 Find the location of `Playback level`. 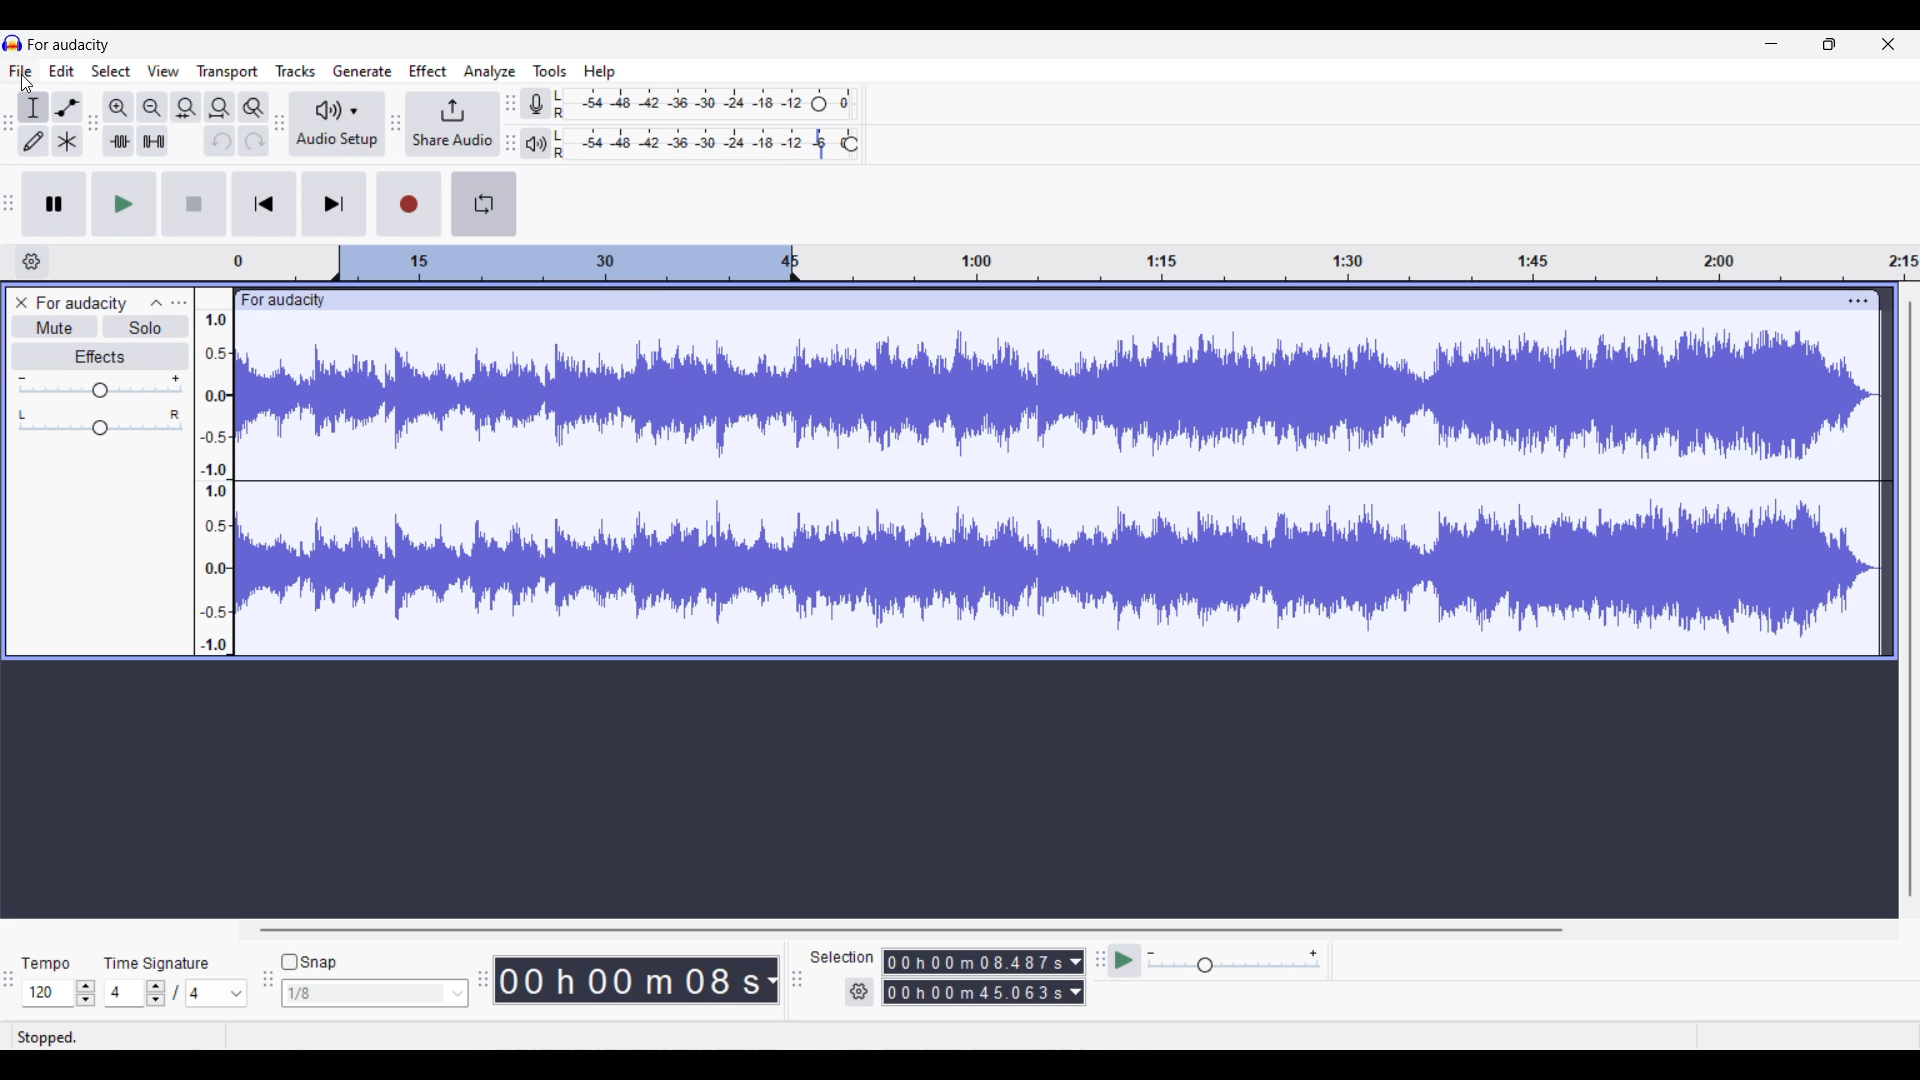

Playback level is located at coordinates (694, 144).